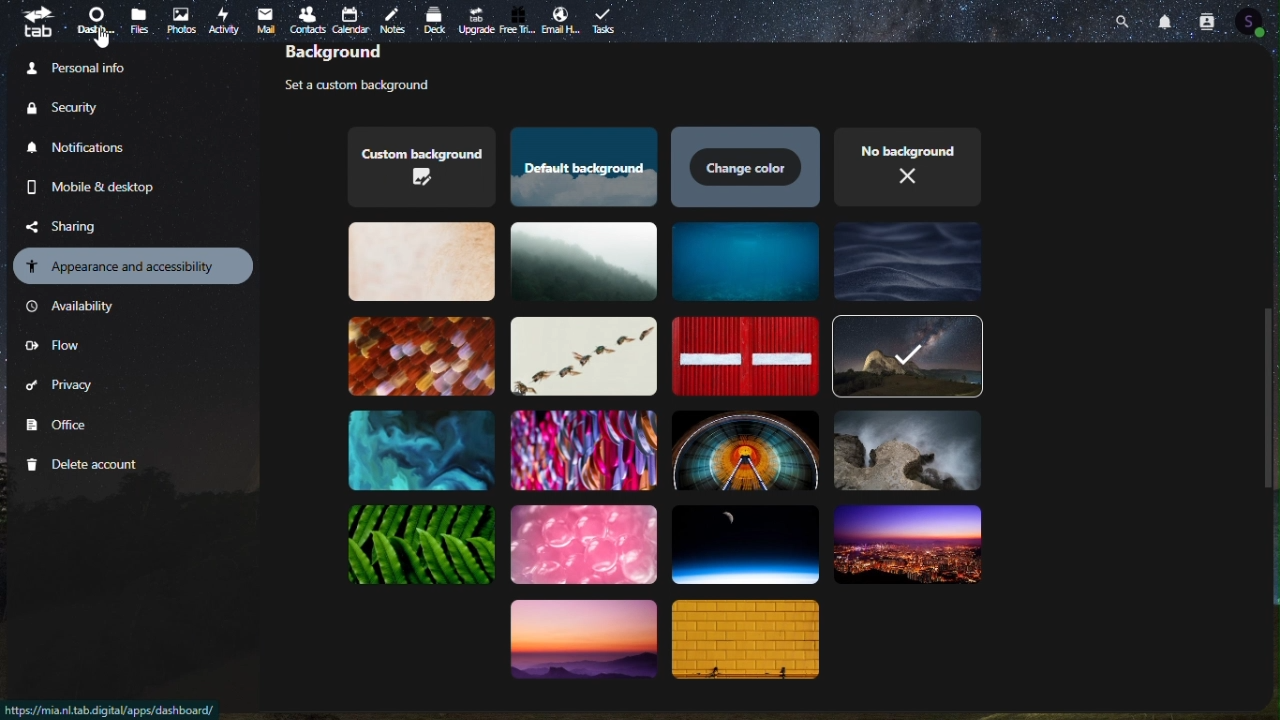 The height and width of the screenshot is (720, 1280). What do you see at coordinates (111, 710) in the screenshot?
I see `link` at bounding box center [111, 710].